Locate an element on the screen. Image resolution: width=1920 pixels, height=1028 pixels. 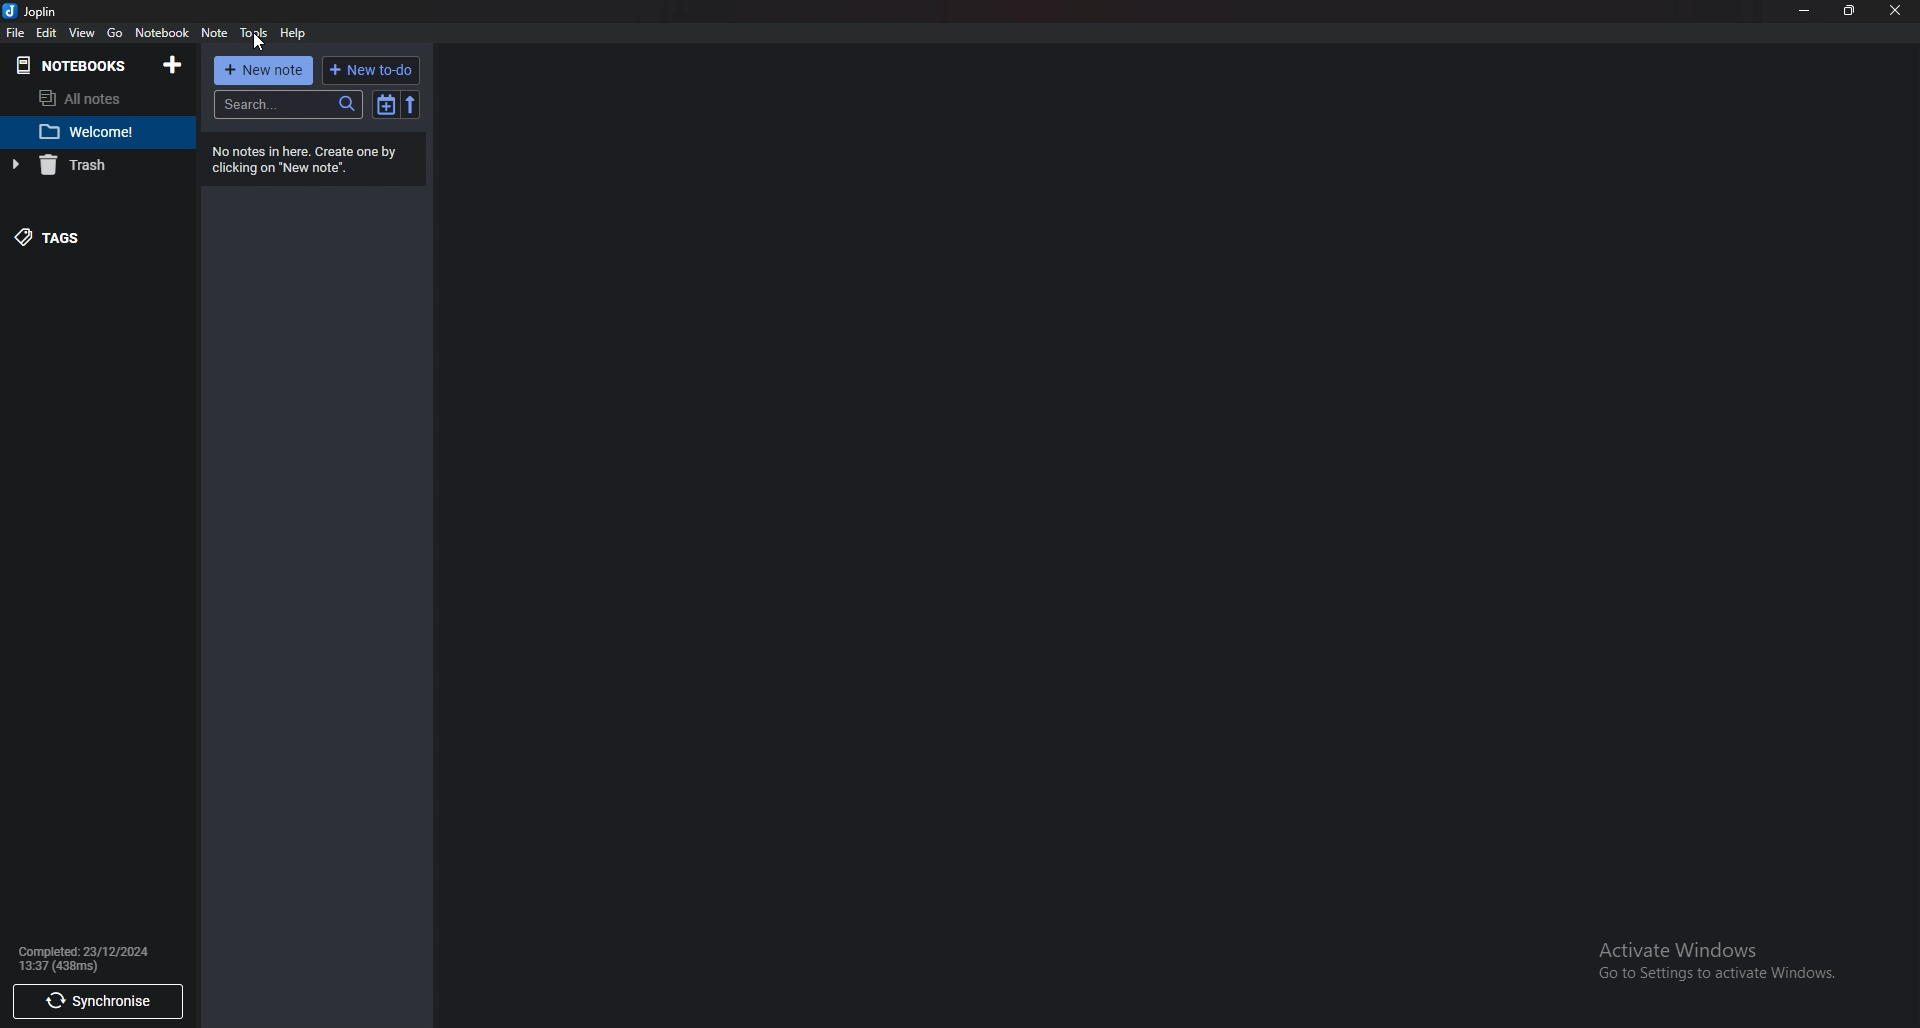
Add notebooks is located at coordinates (175, 65).